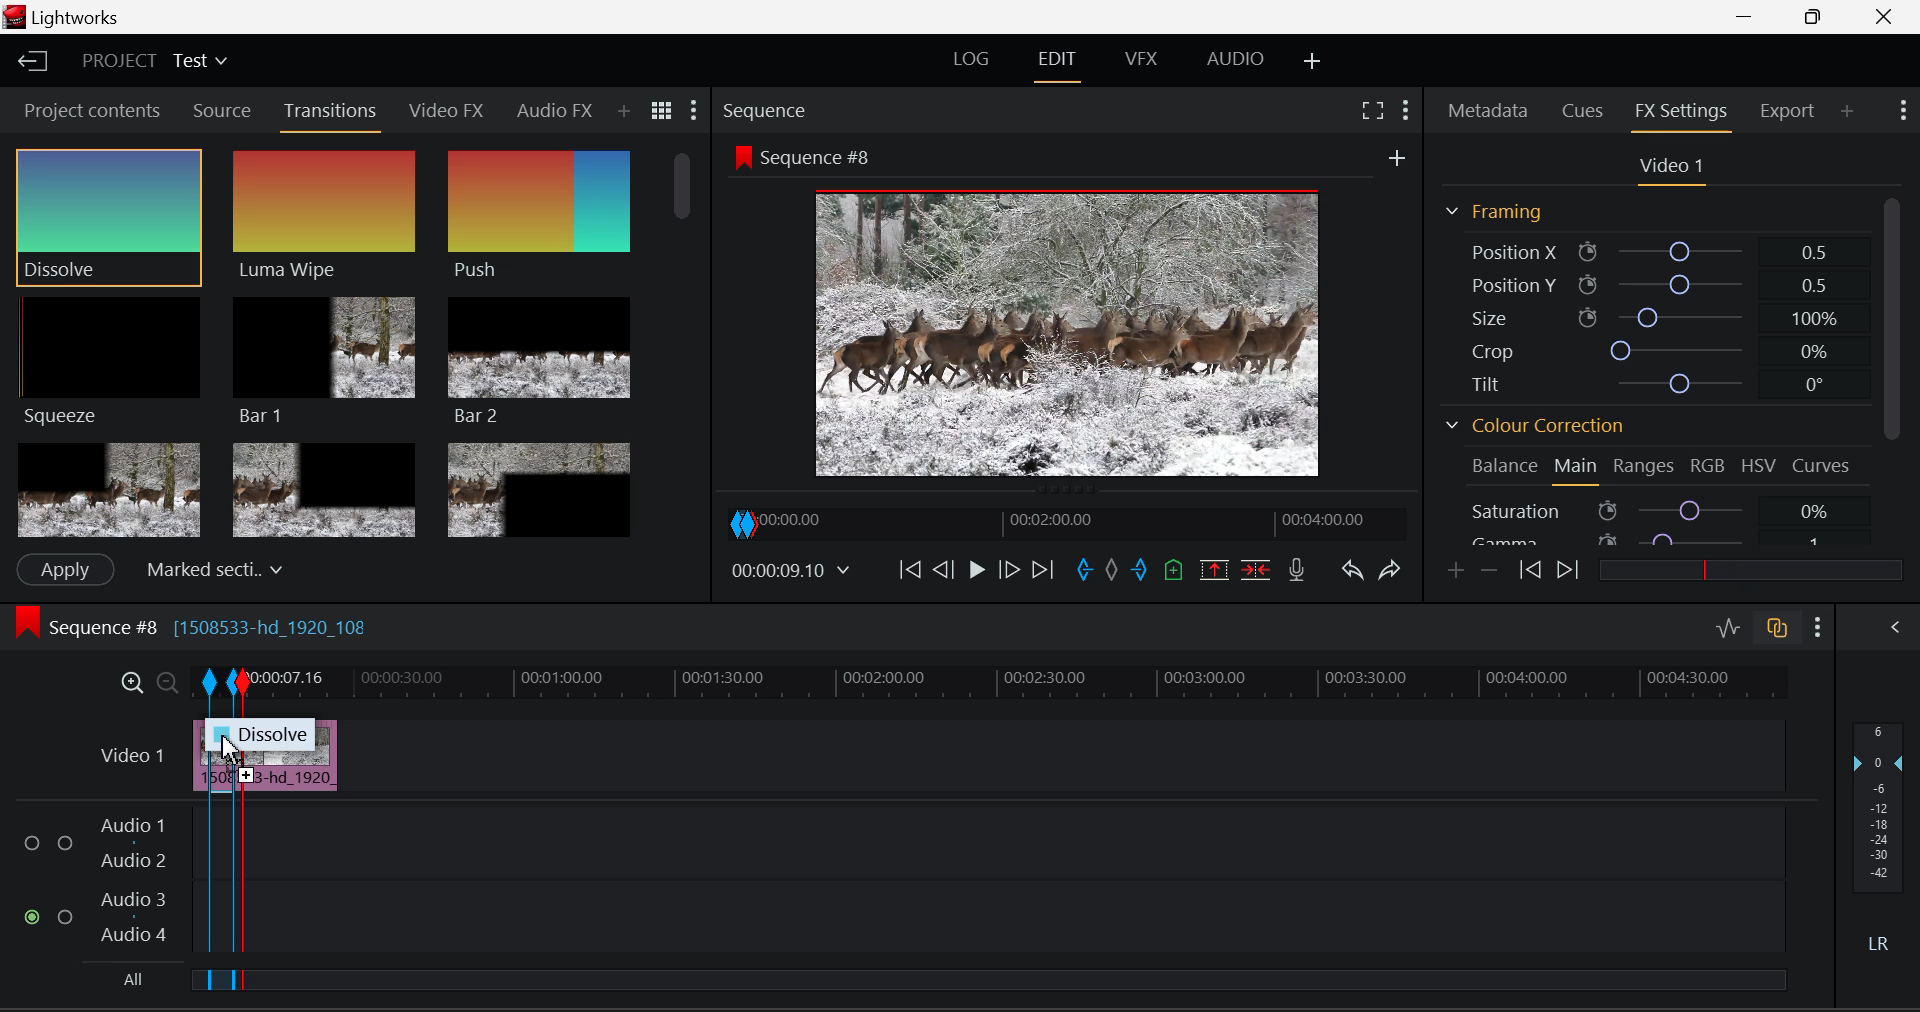  What do you see at coordinates (1818, 627) in the screenshot?
I see `Show Settings` at bounding box center [1818, 627].